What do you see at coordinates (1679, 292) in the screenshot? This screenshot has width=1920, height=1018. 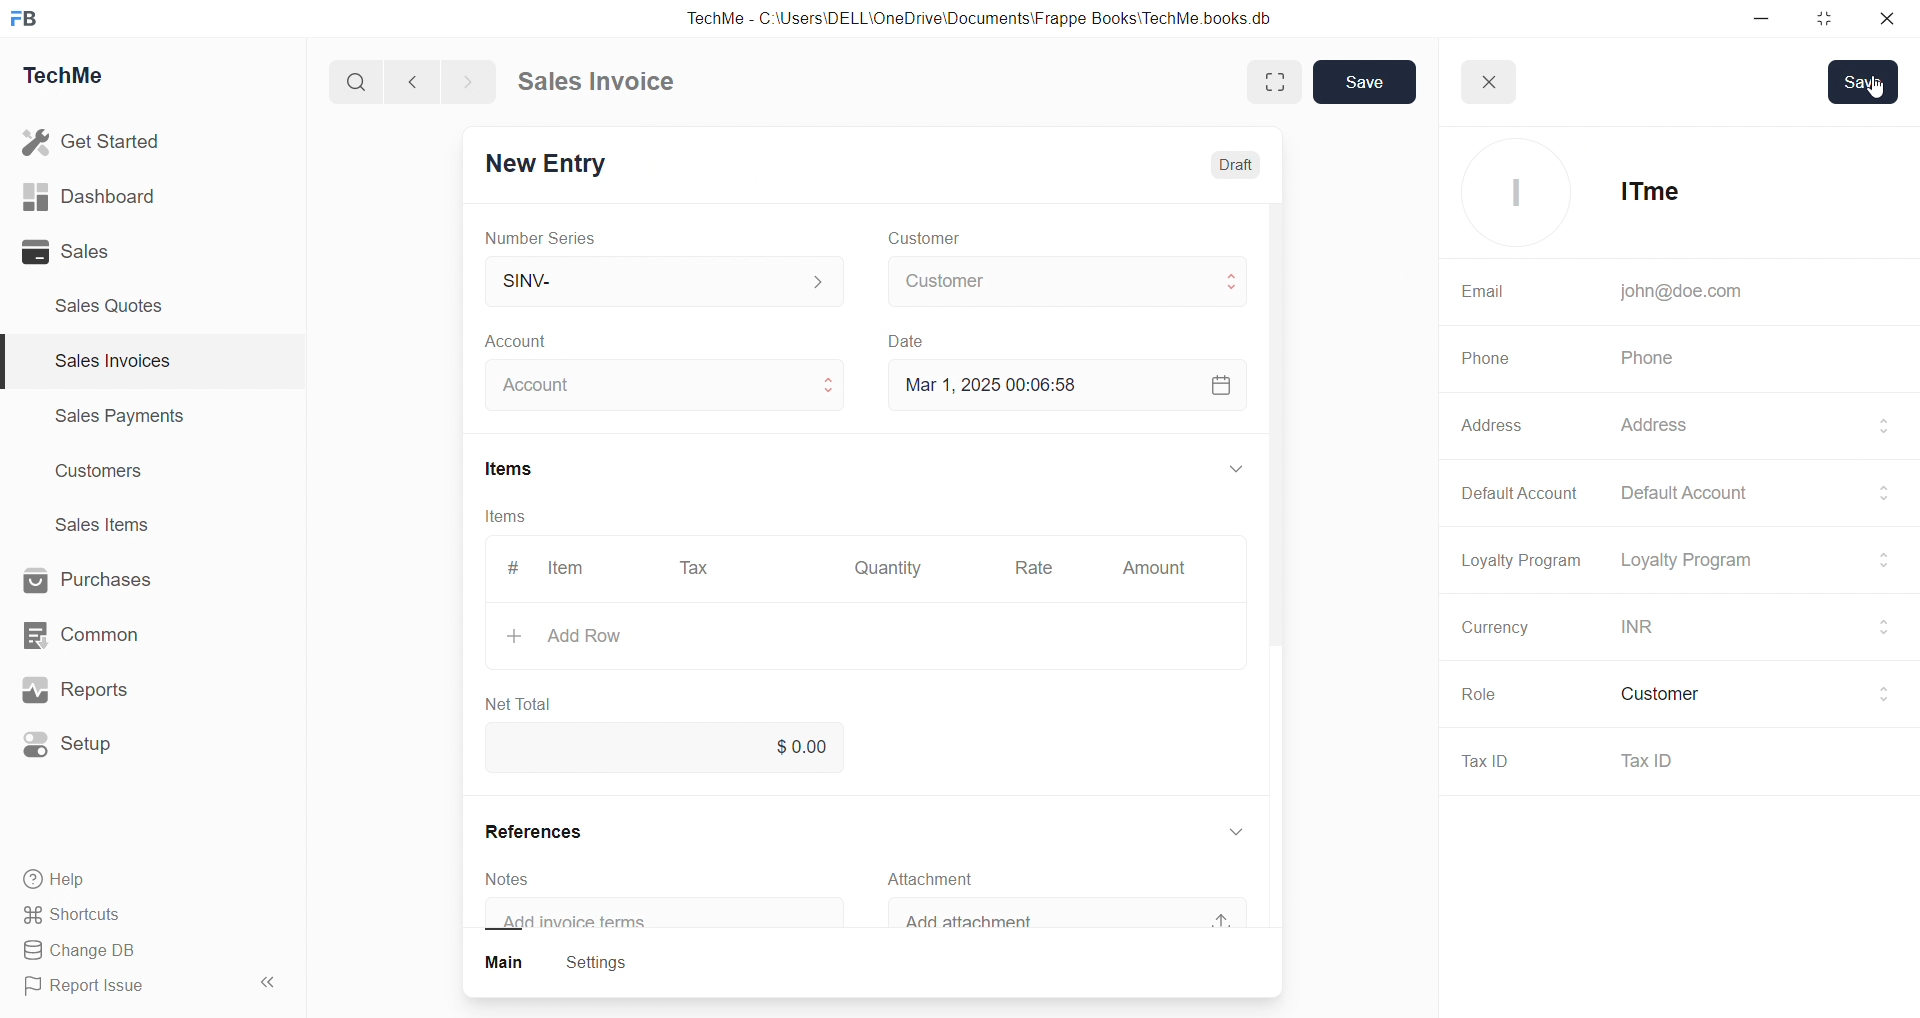 I see `john@doe.com` at bounding box center [1679, 292].